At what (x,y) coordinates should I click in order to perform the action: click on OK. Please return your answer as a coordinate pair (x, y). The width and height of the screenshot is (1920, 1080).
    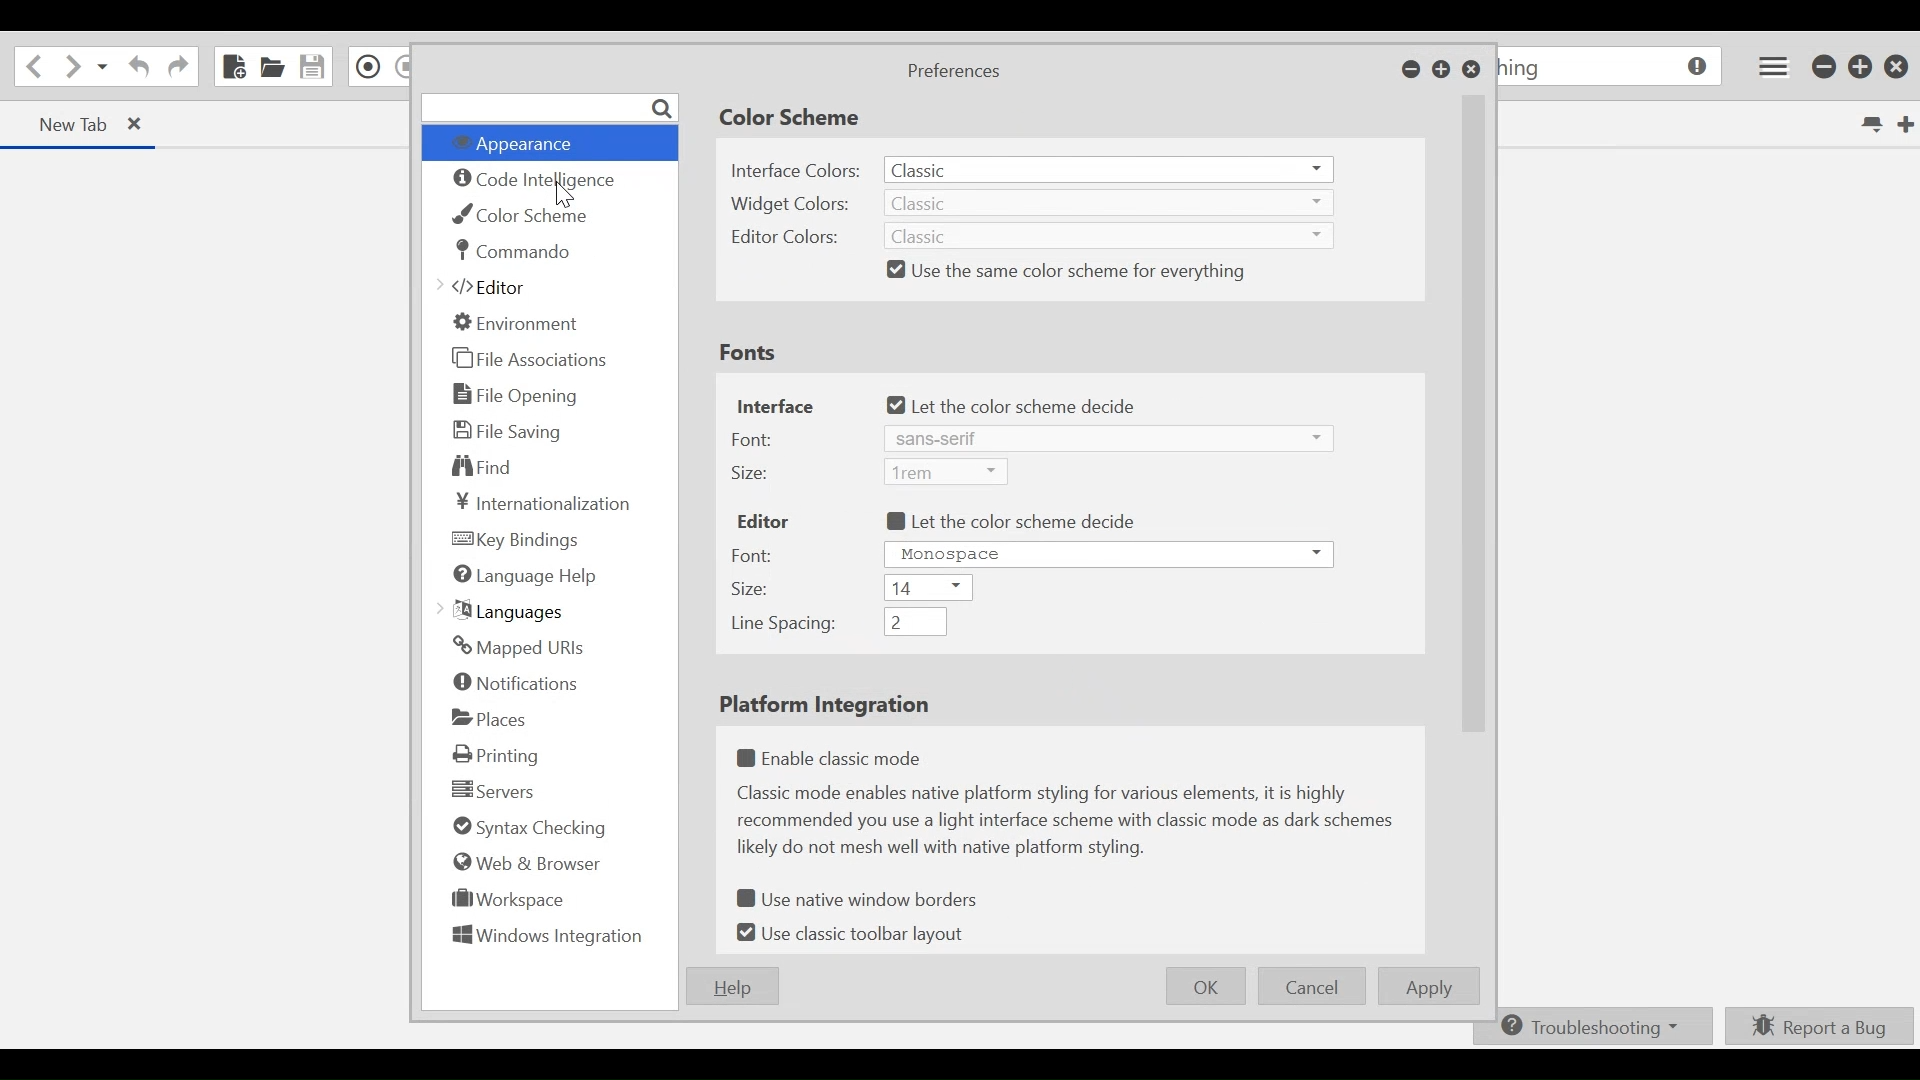
    Looking at the image, I should click on (1207, 984).